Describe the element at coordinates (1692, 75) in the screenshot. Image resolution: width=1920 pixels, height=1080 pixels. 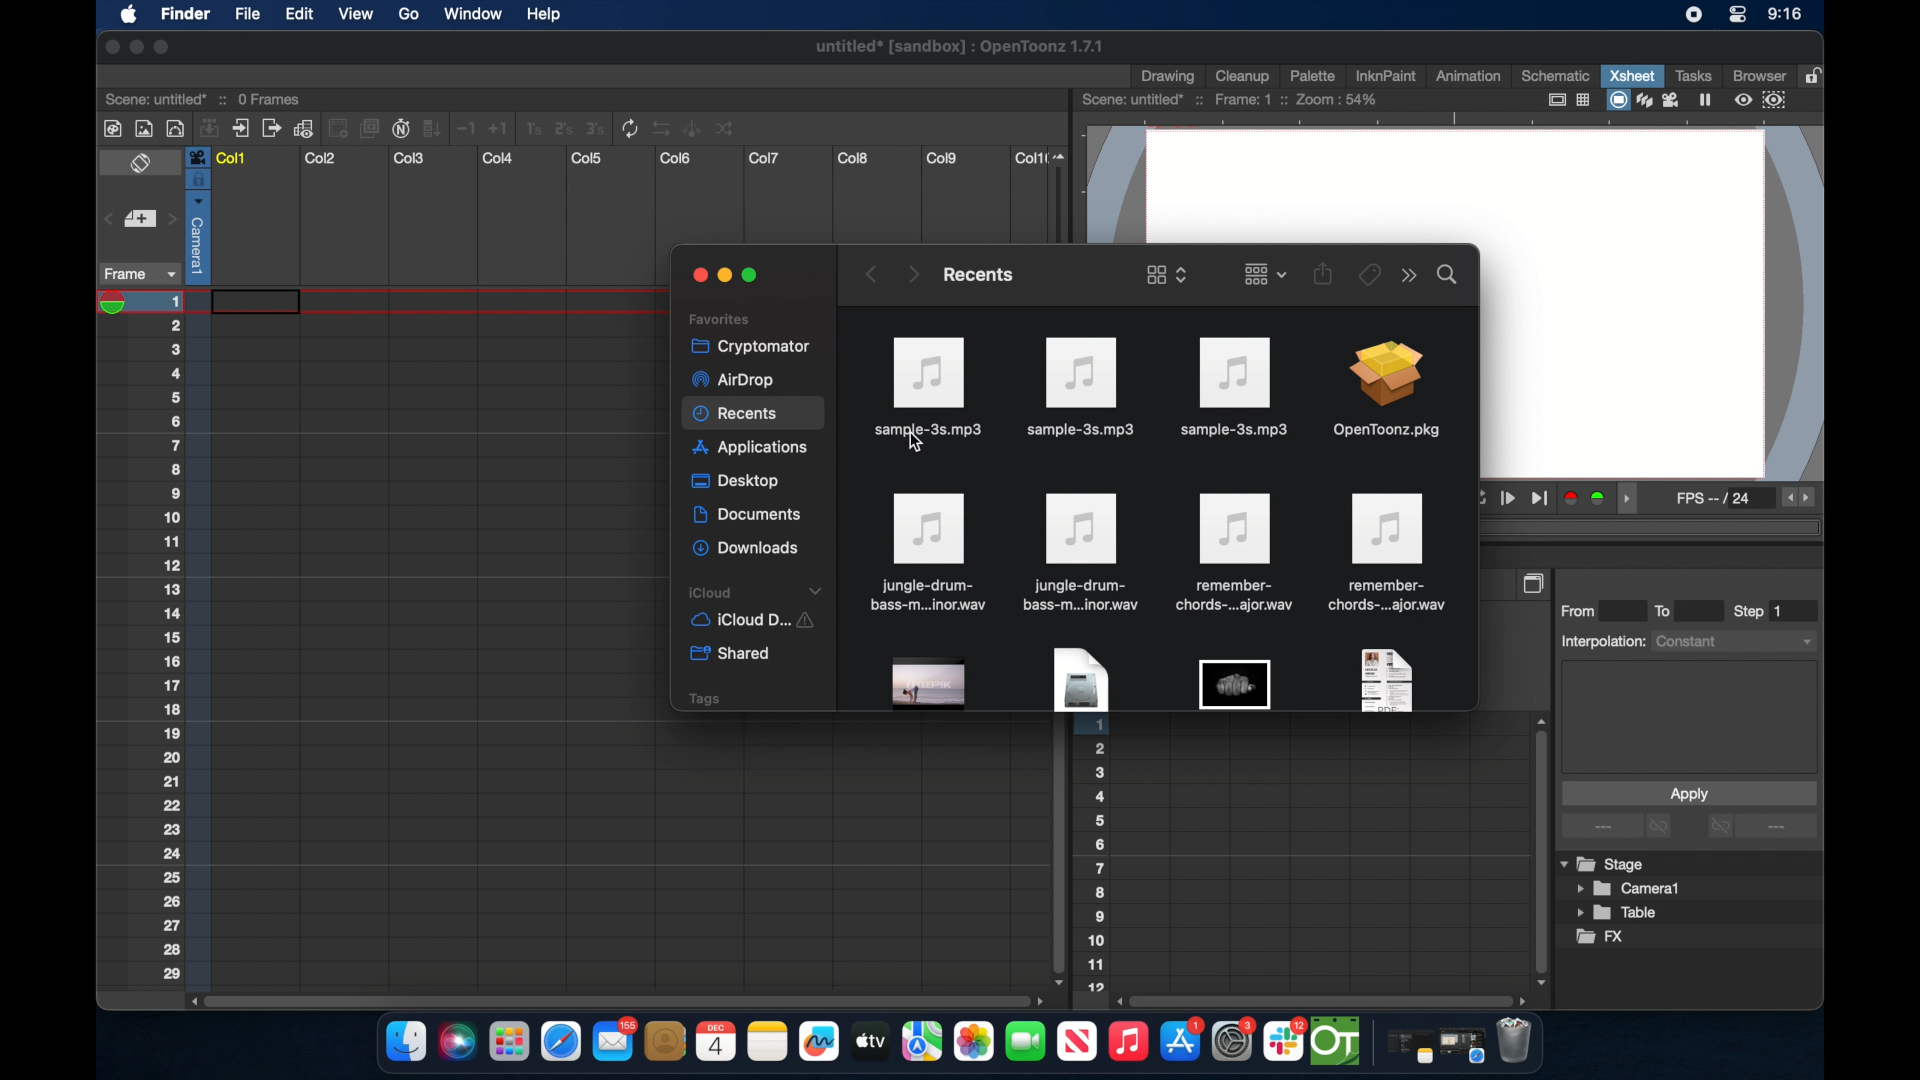
I see `tasks` at that location.